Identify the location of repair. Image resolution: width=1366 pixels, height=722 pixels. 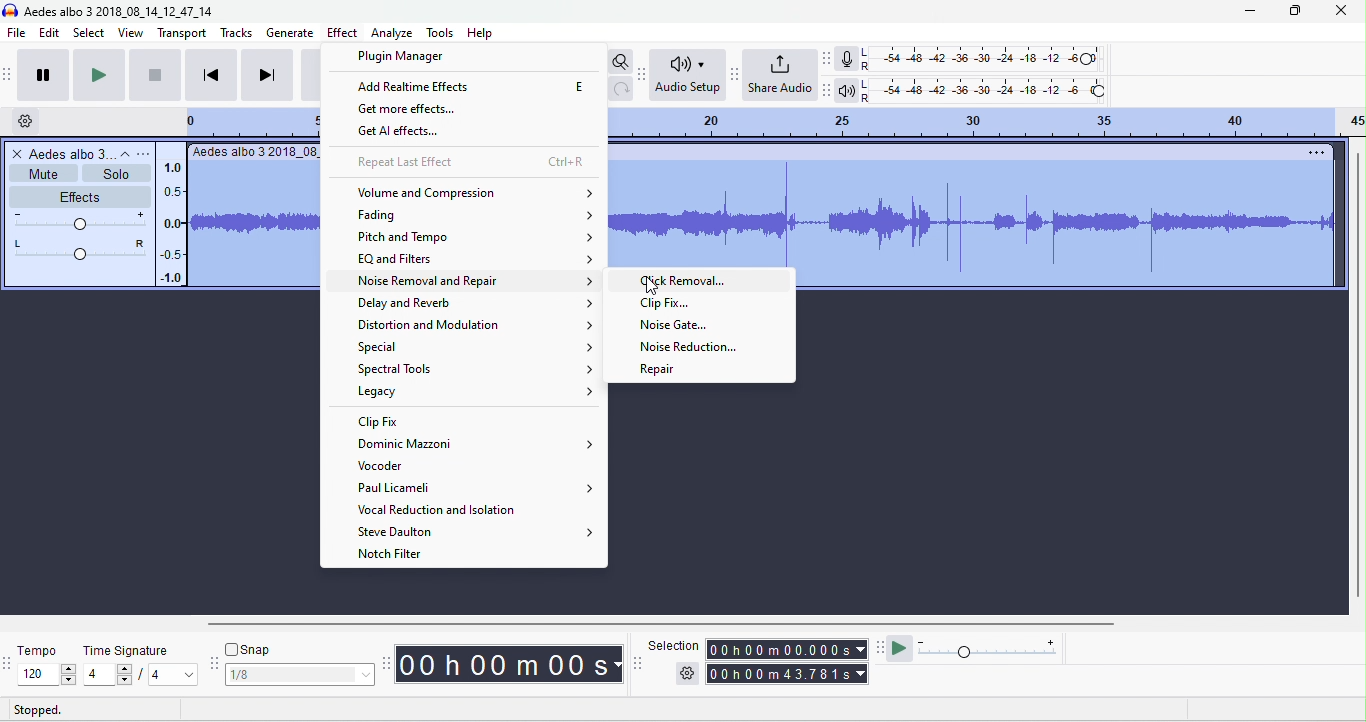
(657, 370).